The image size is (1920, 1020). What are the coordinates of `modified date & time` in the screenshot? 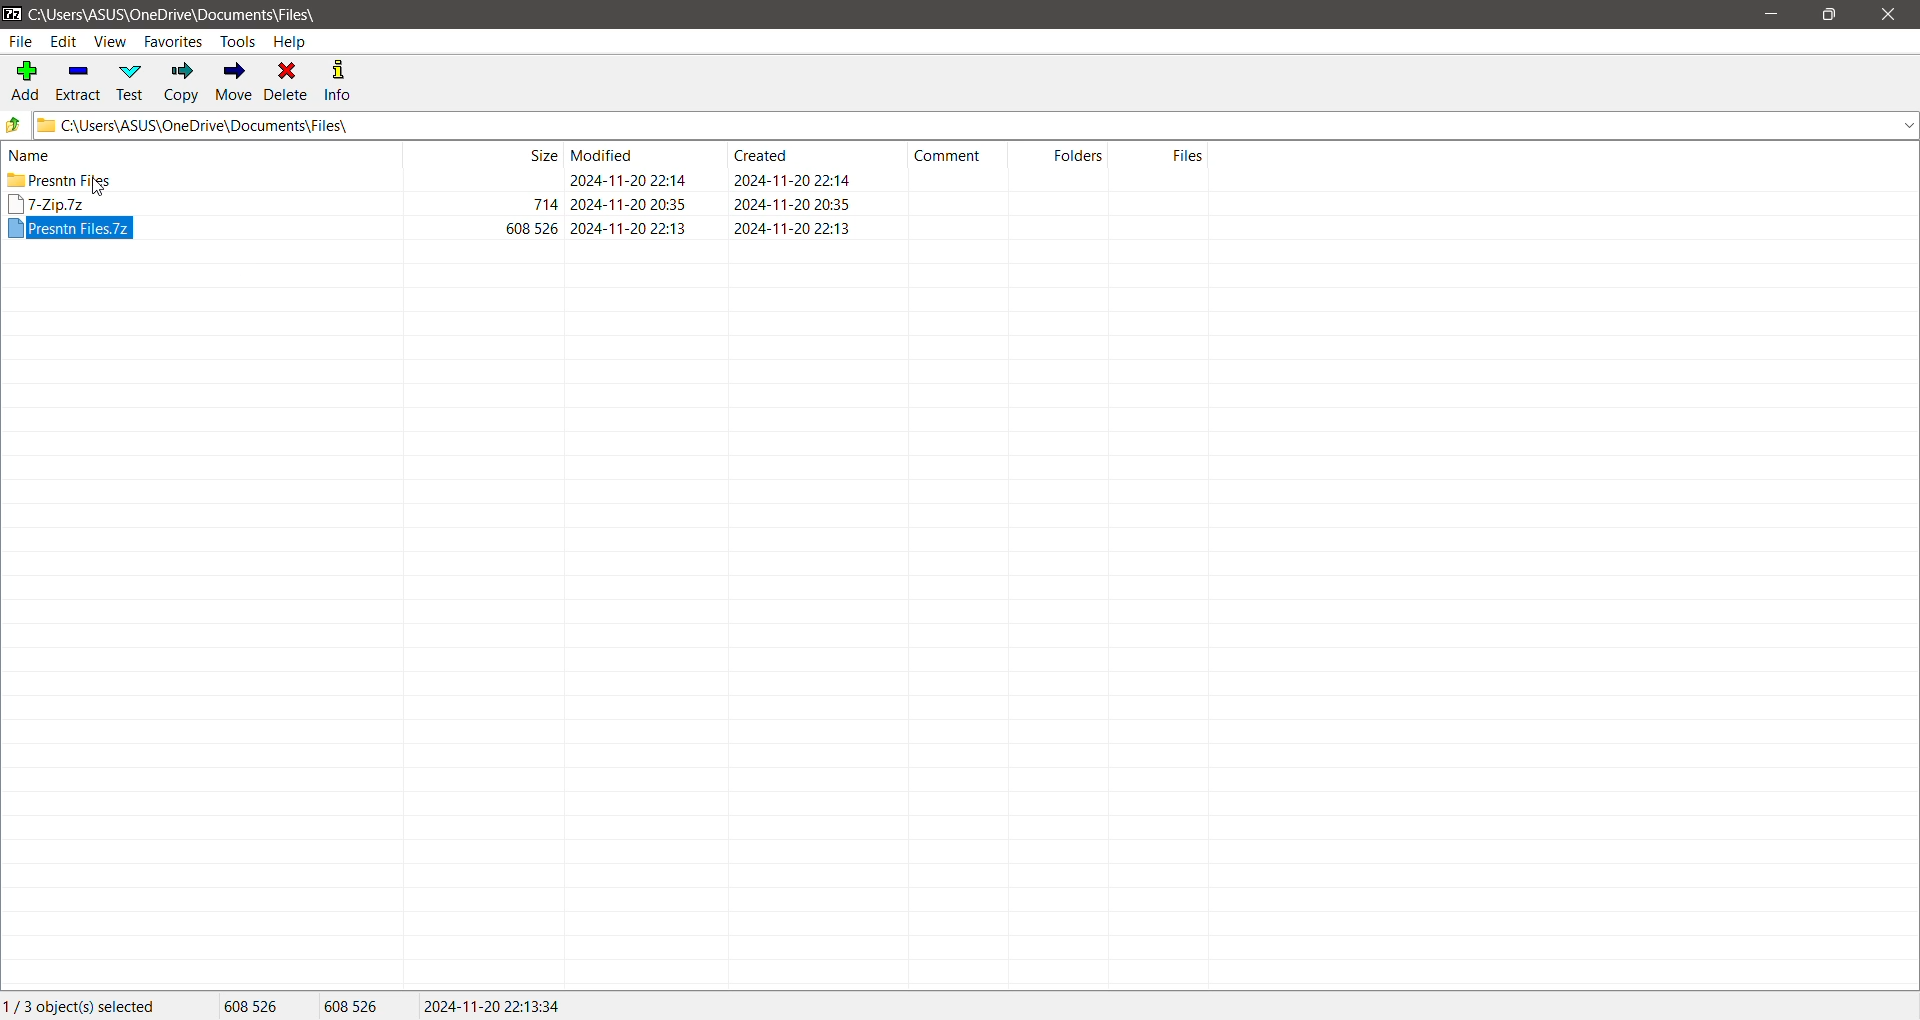 It's located at (629, 228).